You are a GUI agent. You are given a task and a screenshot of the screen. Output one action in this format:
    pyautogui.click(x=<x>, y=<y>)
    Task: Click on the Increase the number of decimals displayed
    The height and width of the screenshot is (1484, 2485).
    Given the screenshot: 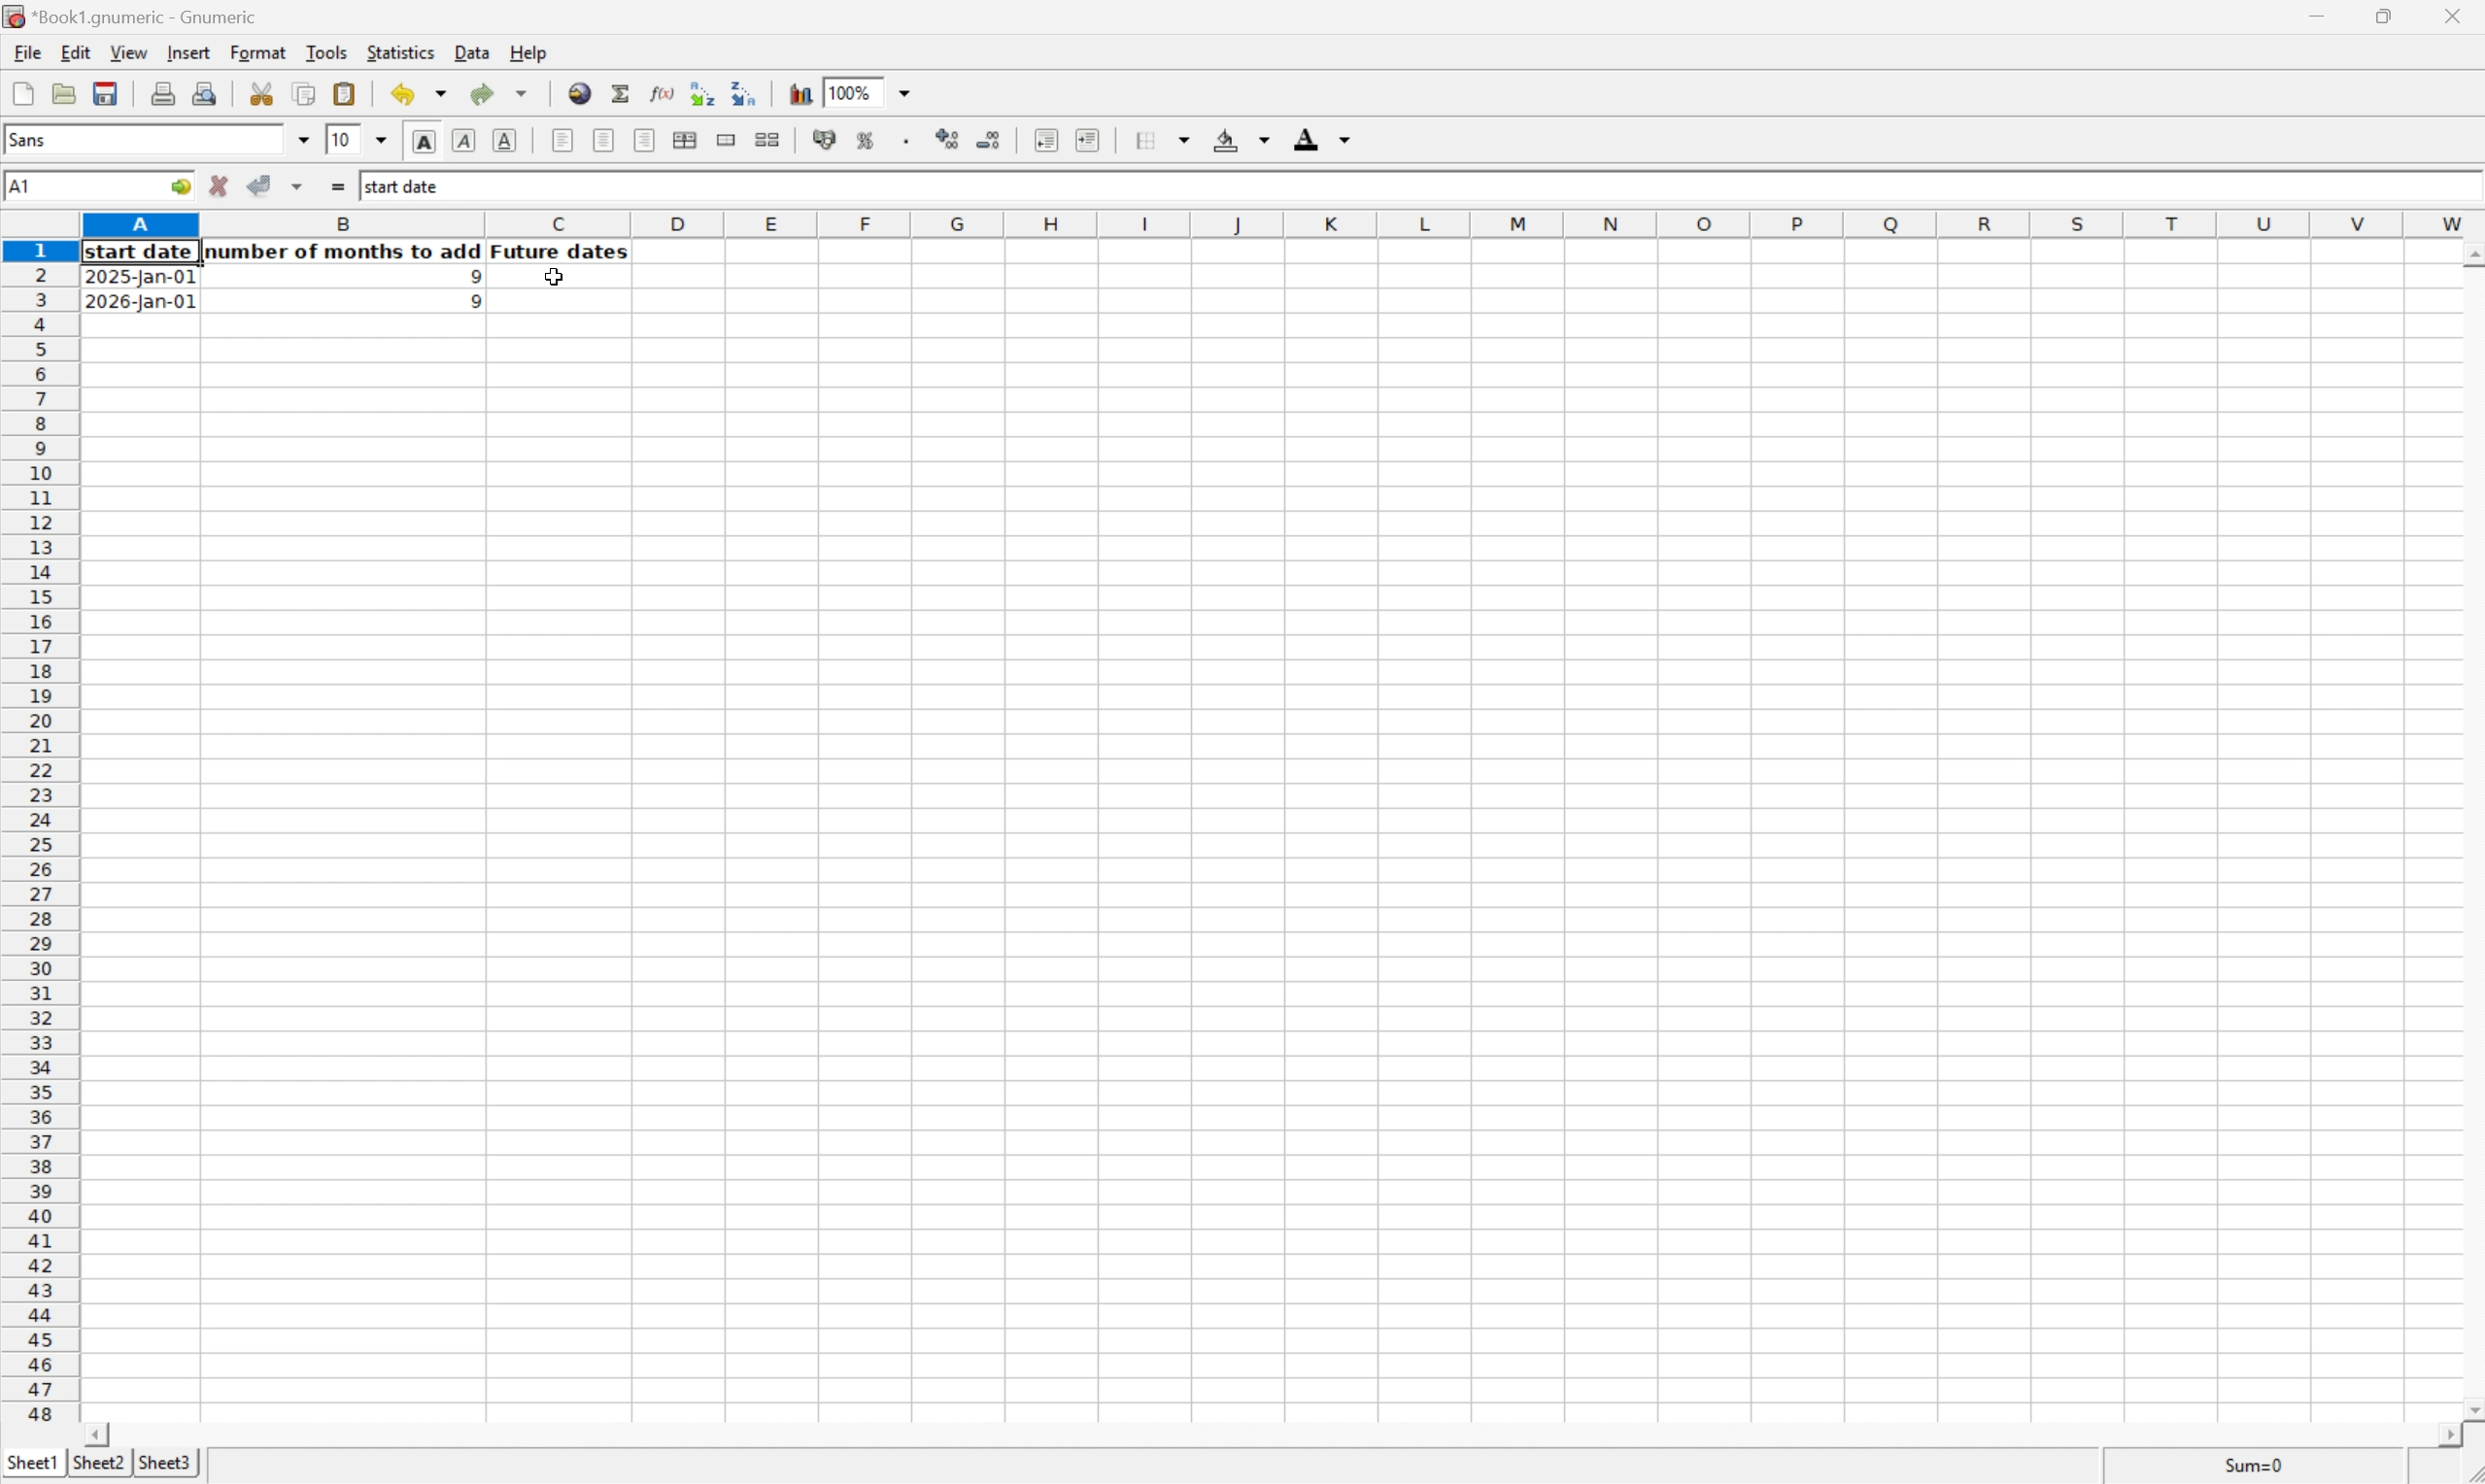 What is the action you would take?
    pyautogui.click(x=949, y=142)
    